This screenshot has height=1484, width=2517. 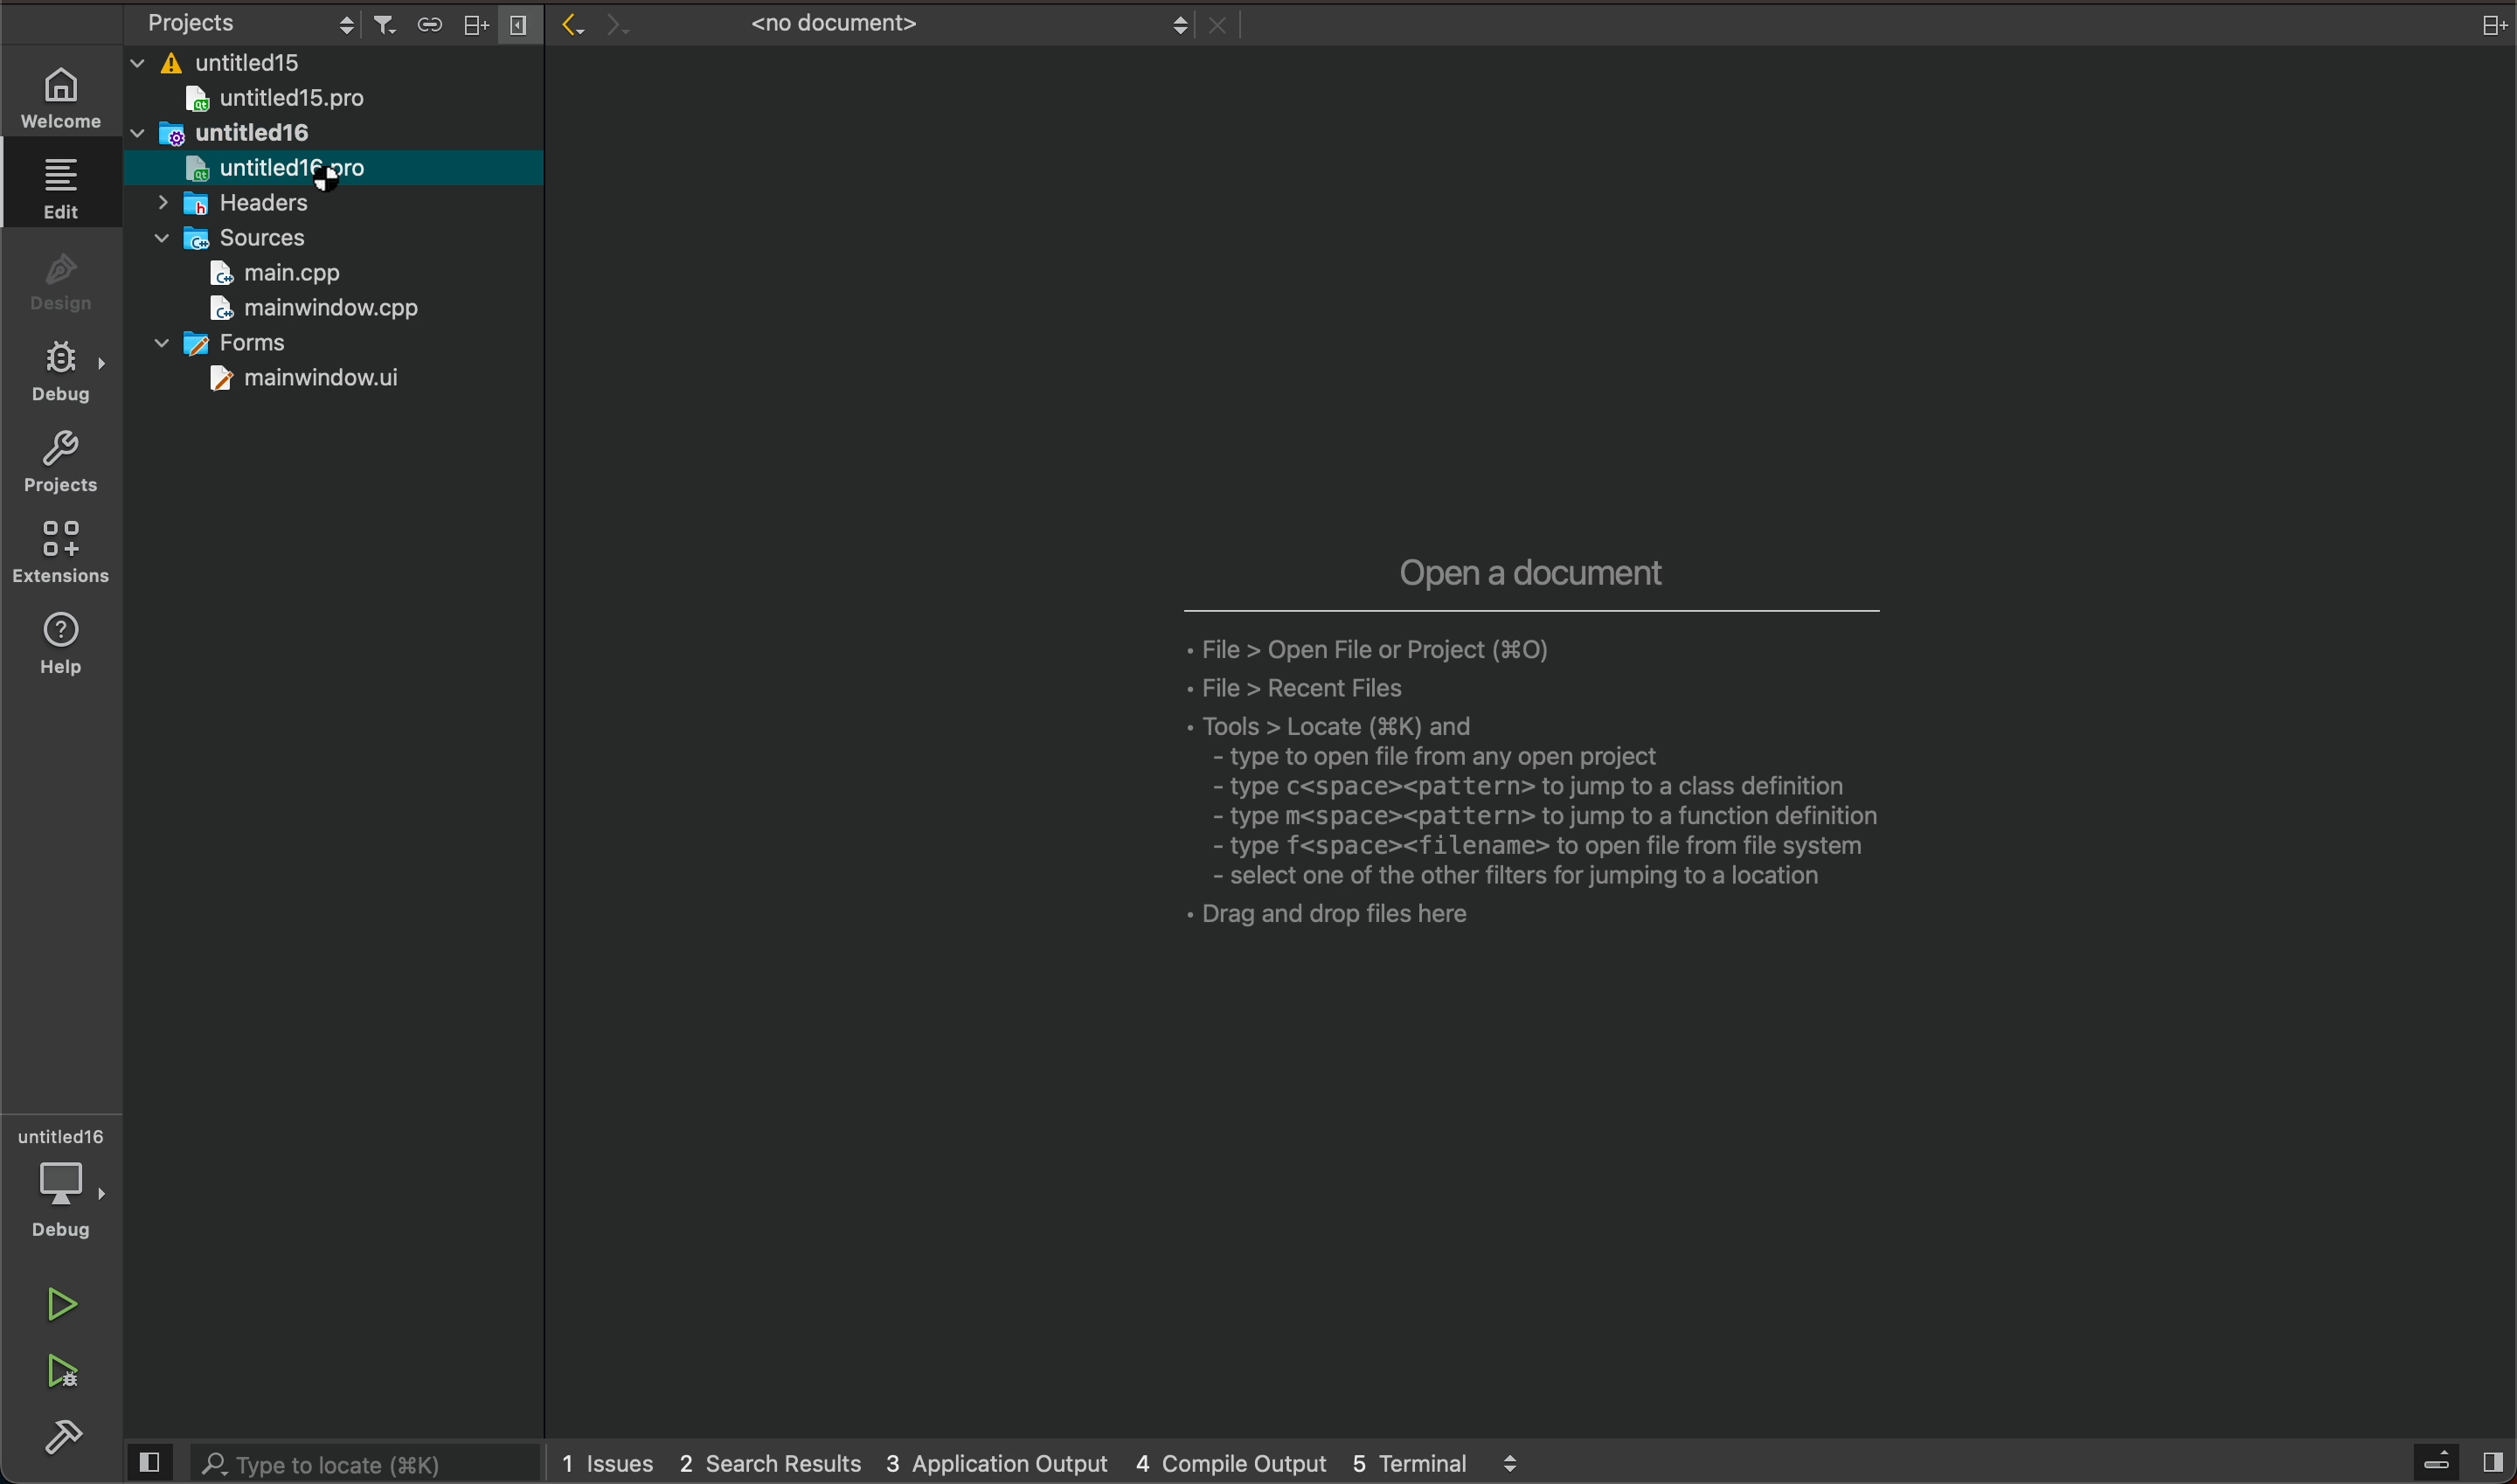 What do you see at coordinates (68, 554) in the screenshot?
I see `Extension ` at bounding box center [68, 554].